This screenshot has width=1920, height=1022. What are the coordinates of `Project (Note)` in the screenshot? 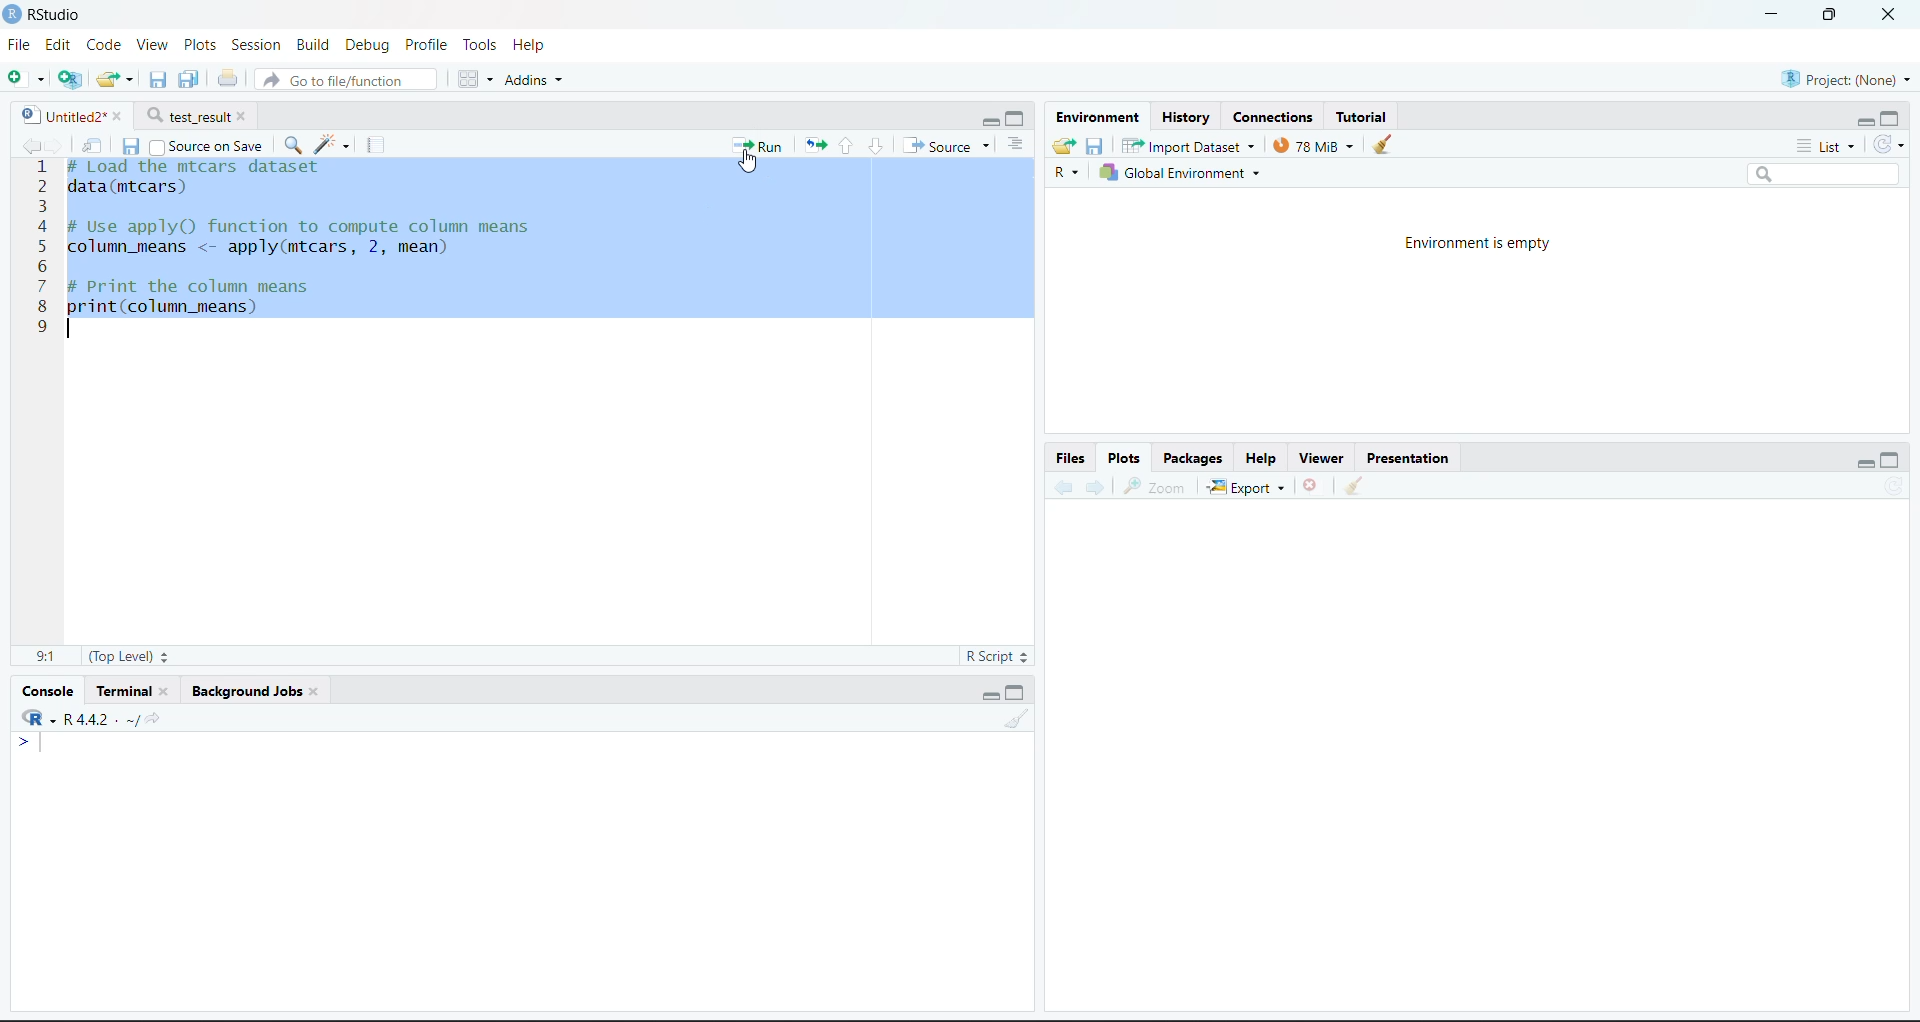 It's located at (1843, 78).